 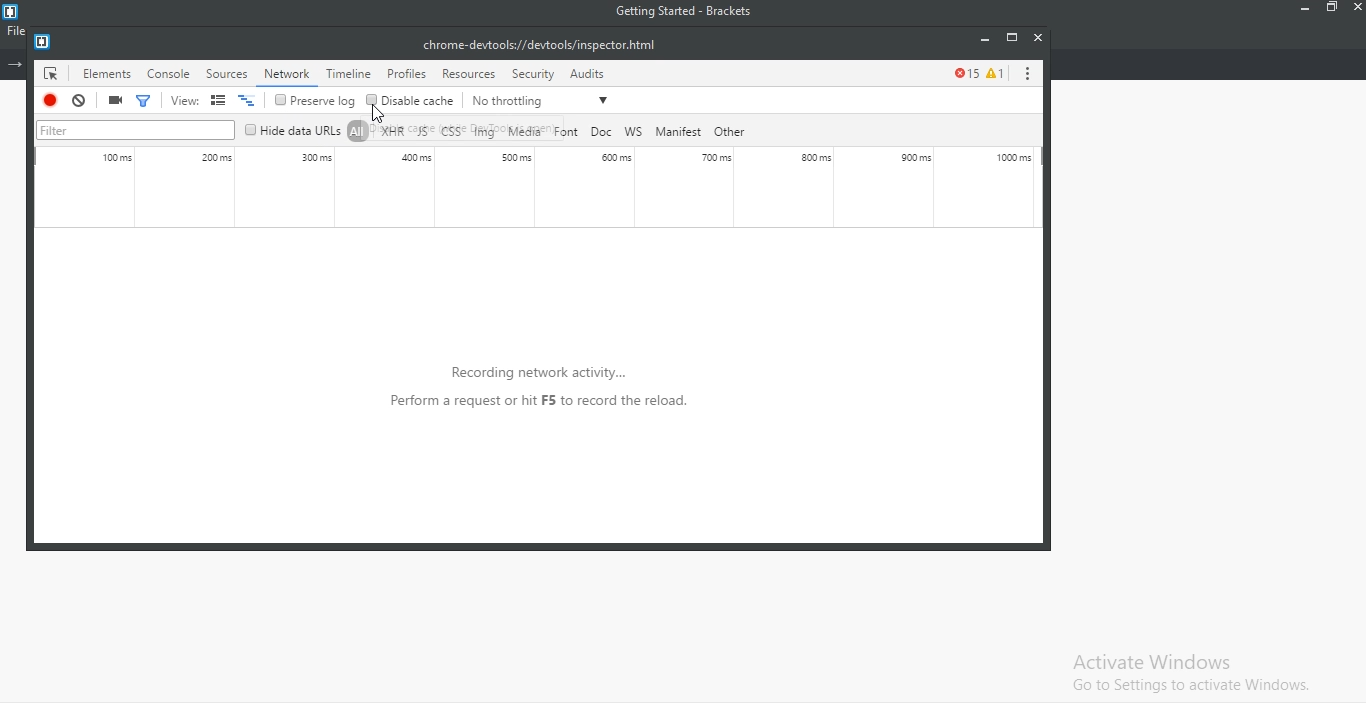 I want to click on restore, so click(x=1331, y=10).